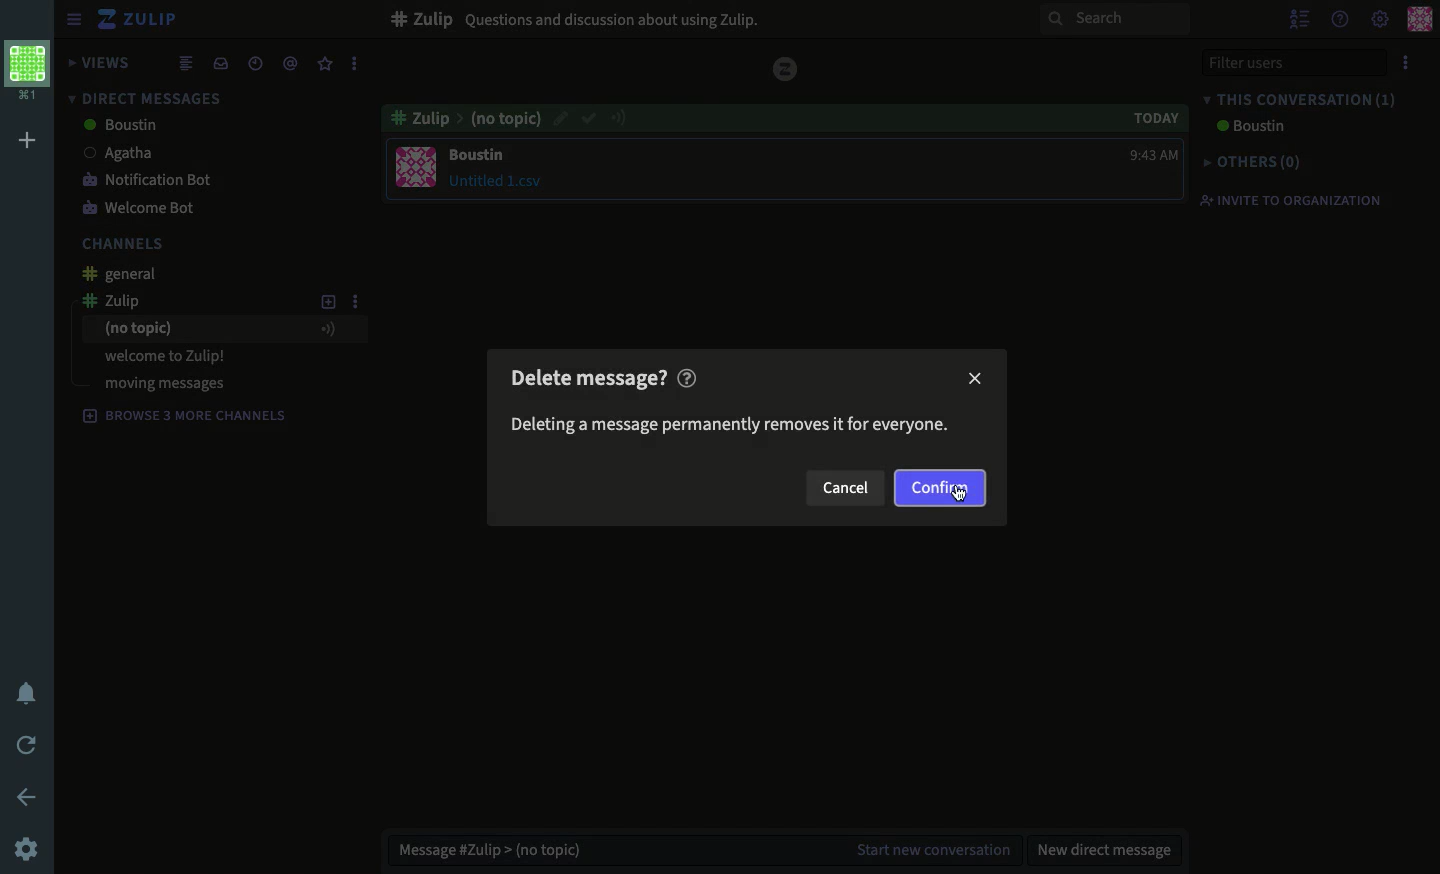  I want to click on notification bot, so click(150, 182).